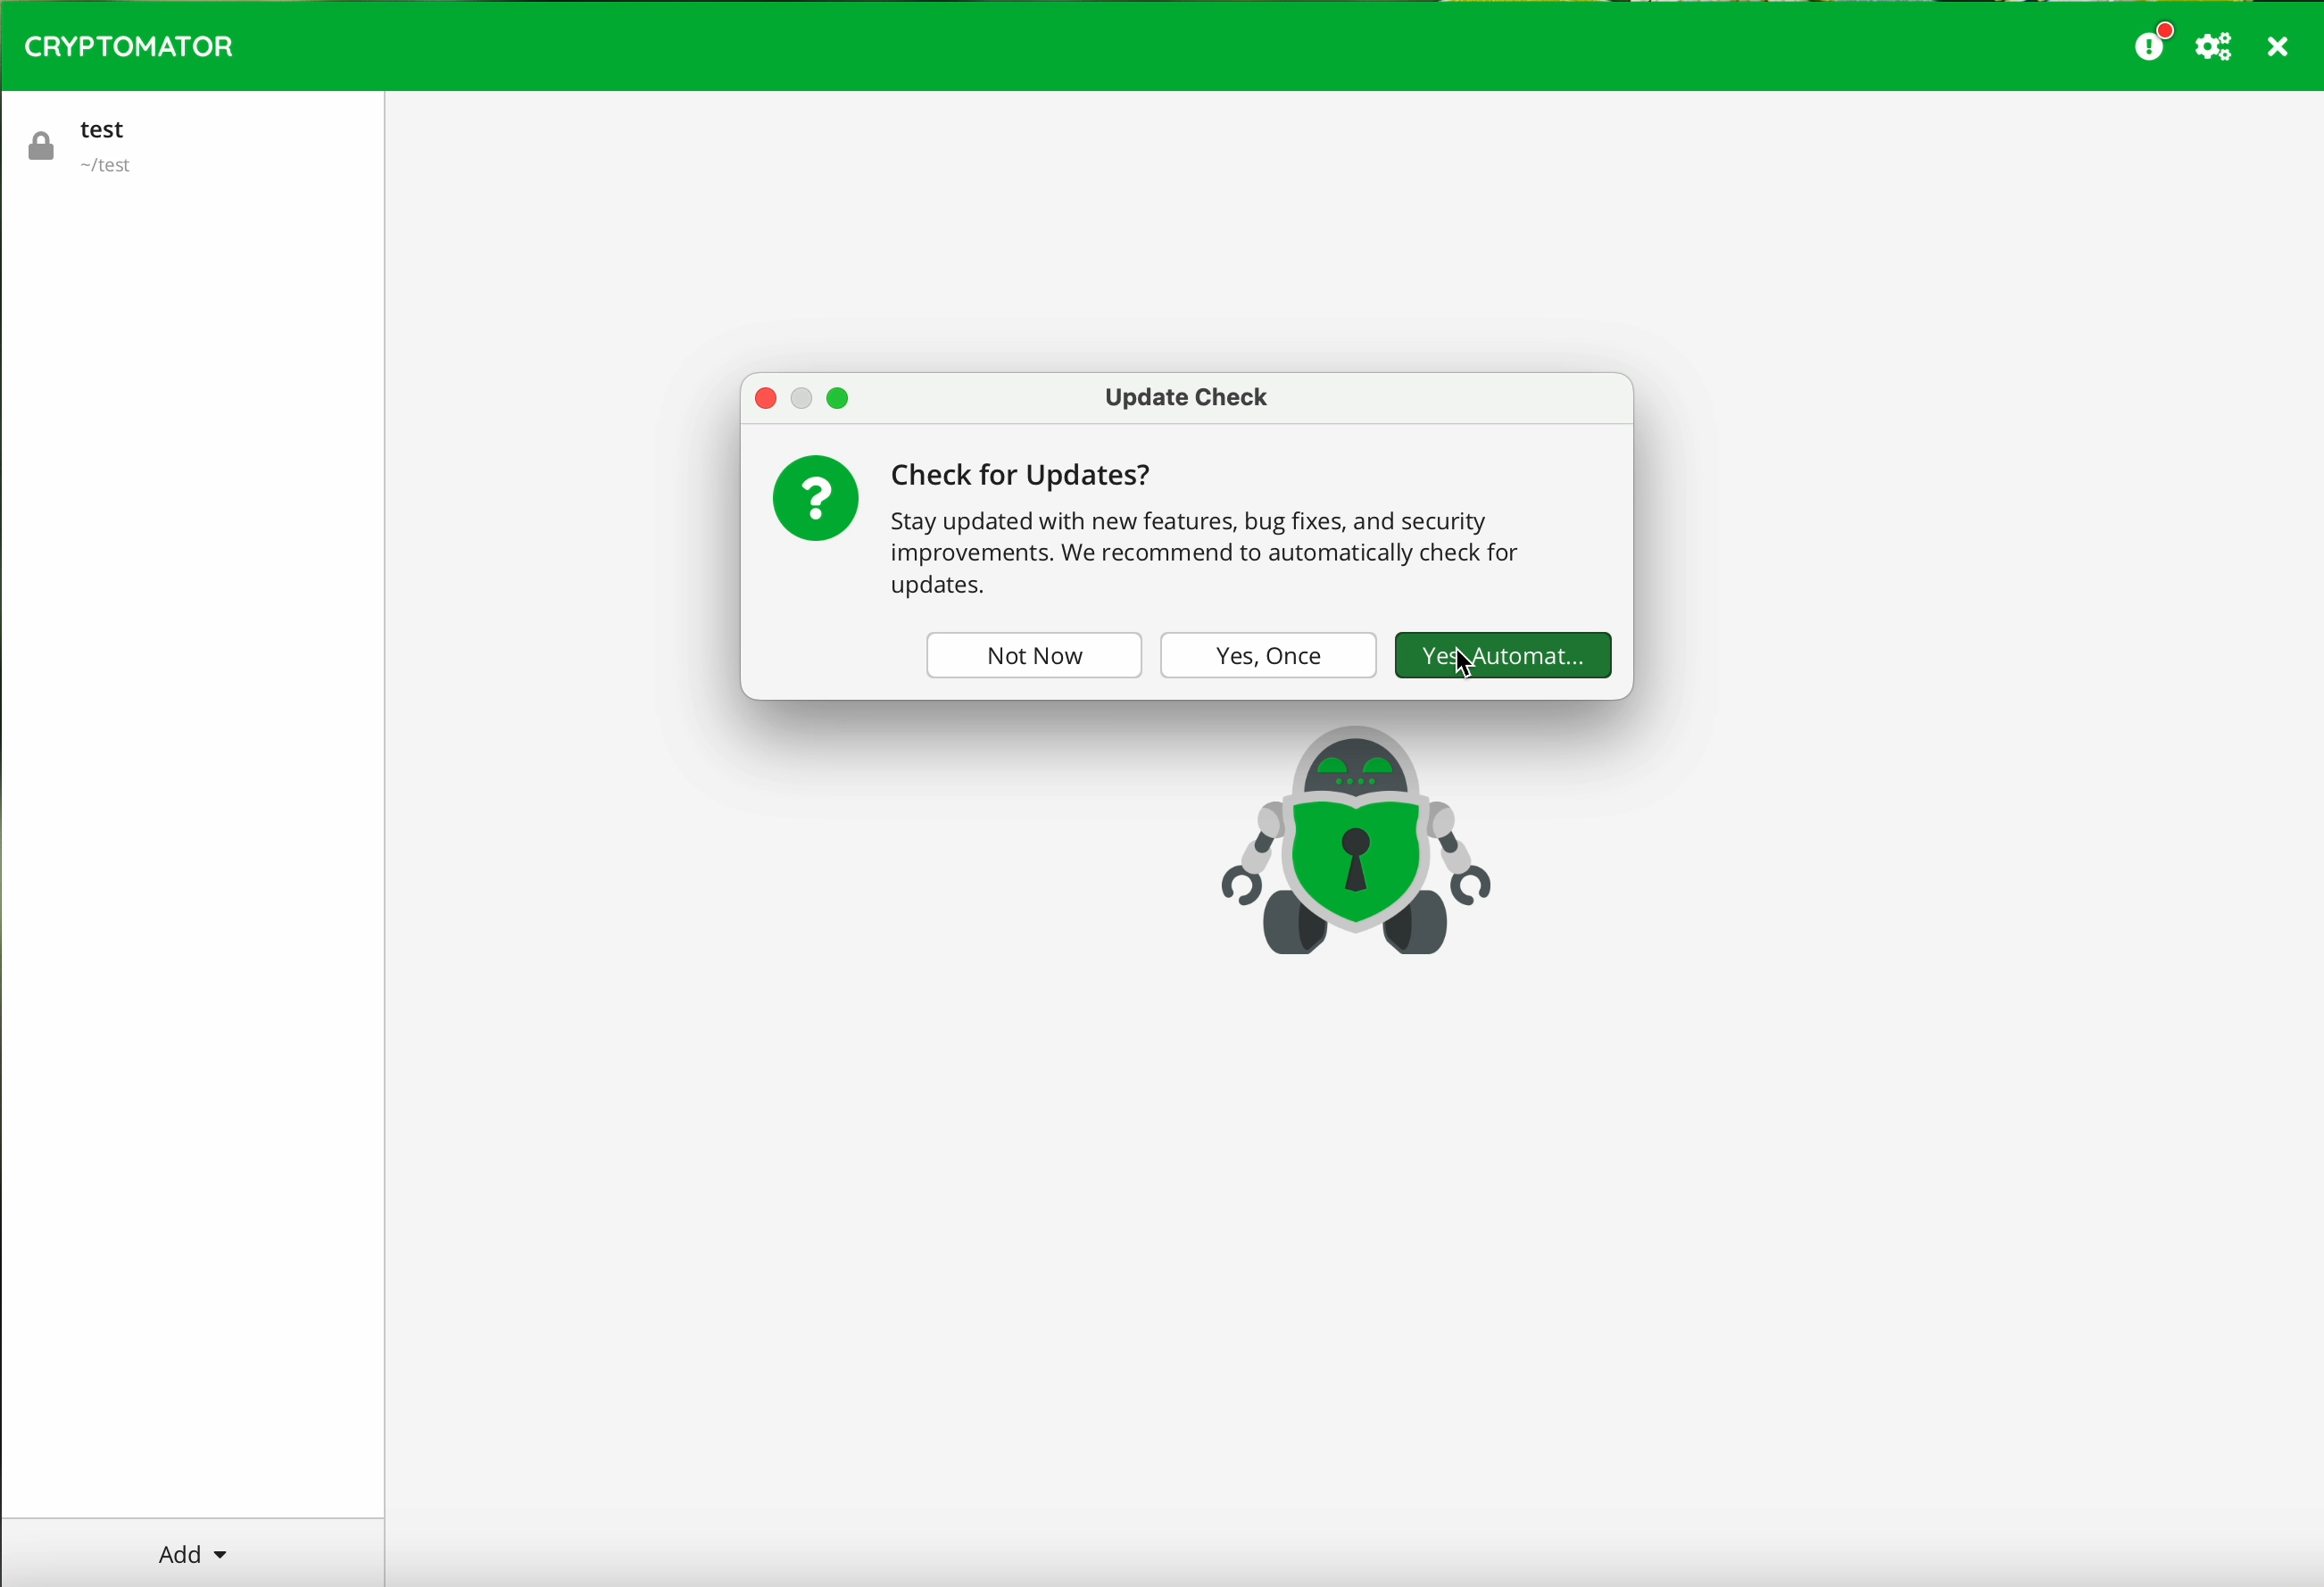  What do you see at coordinates (2280, 50) in the screenshot?
I see `close` at bounding box center [2280, 50].